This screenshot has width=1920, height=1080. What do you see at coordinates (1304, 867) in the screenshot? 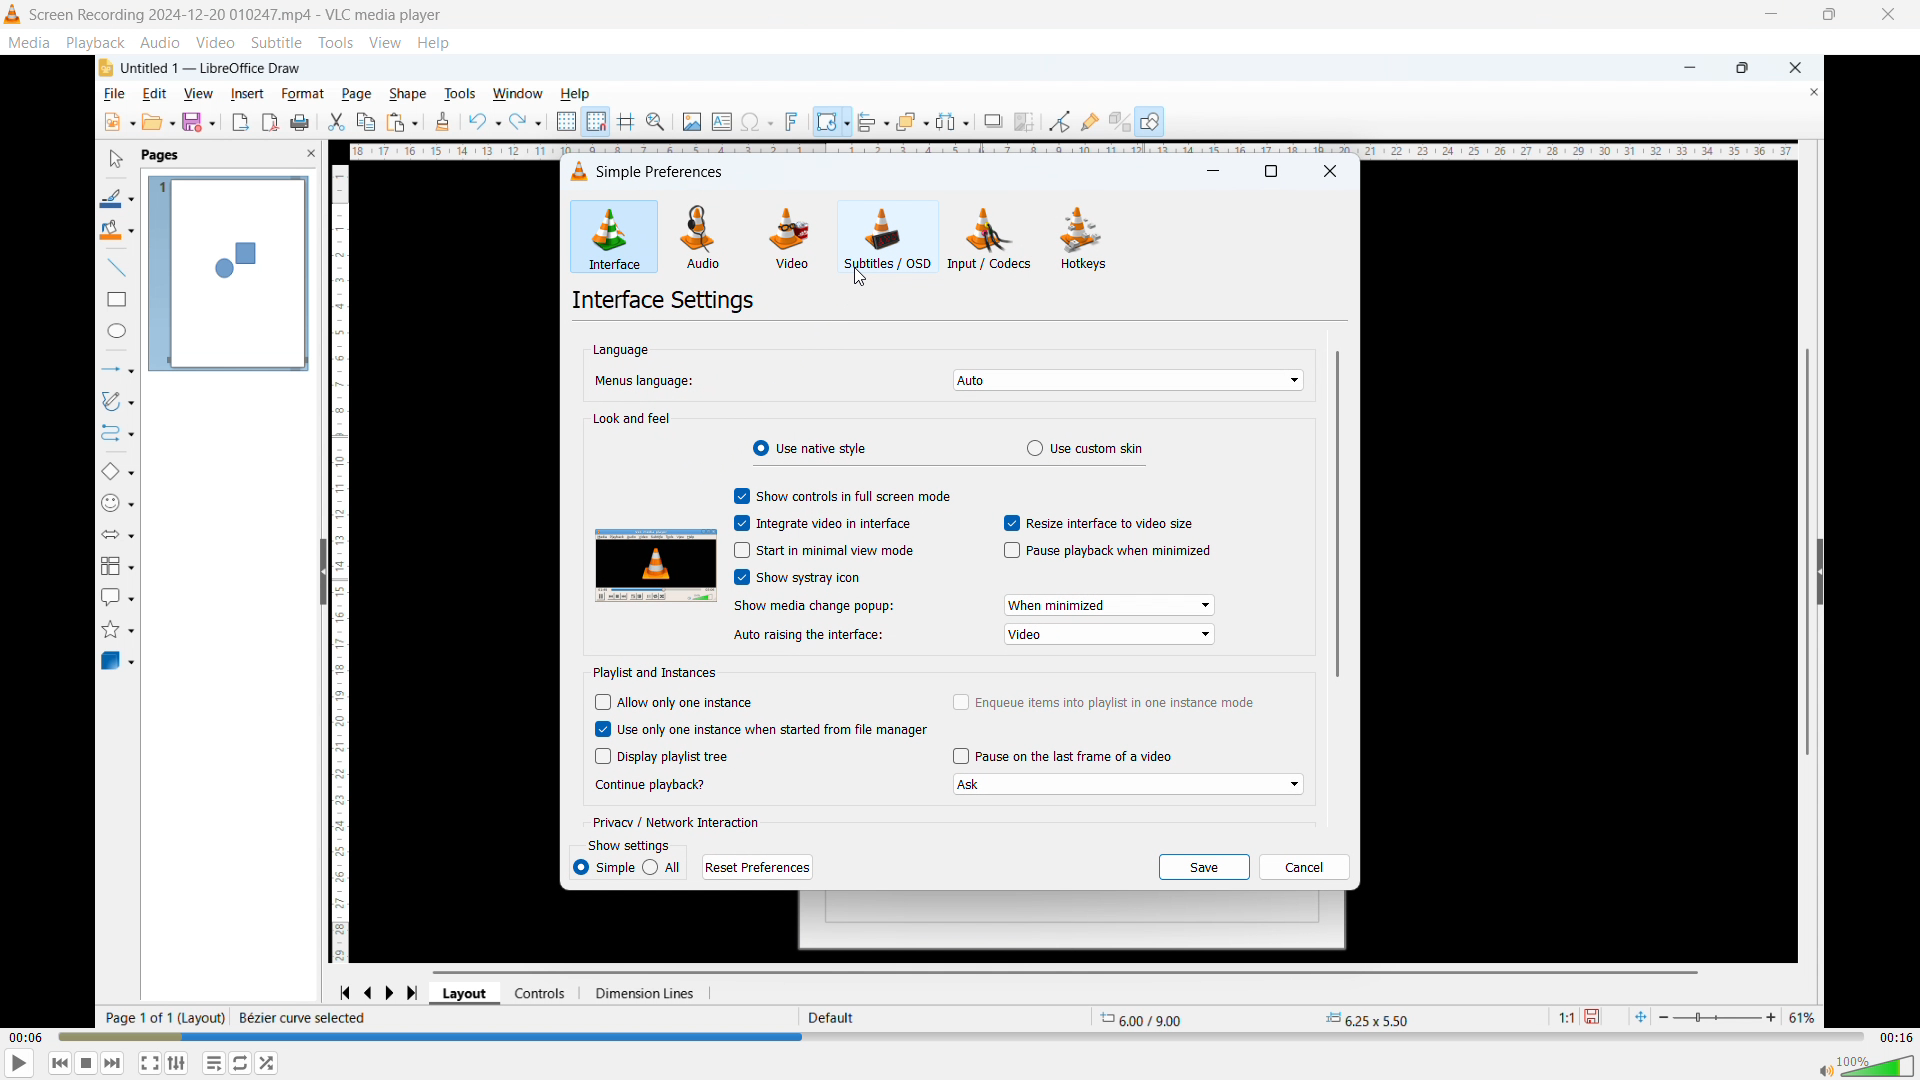
I see `cancel` at bounding box center [1304, 867].